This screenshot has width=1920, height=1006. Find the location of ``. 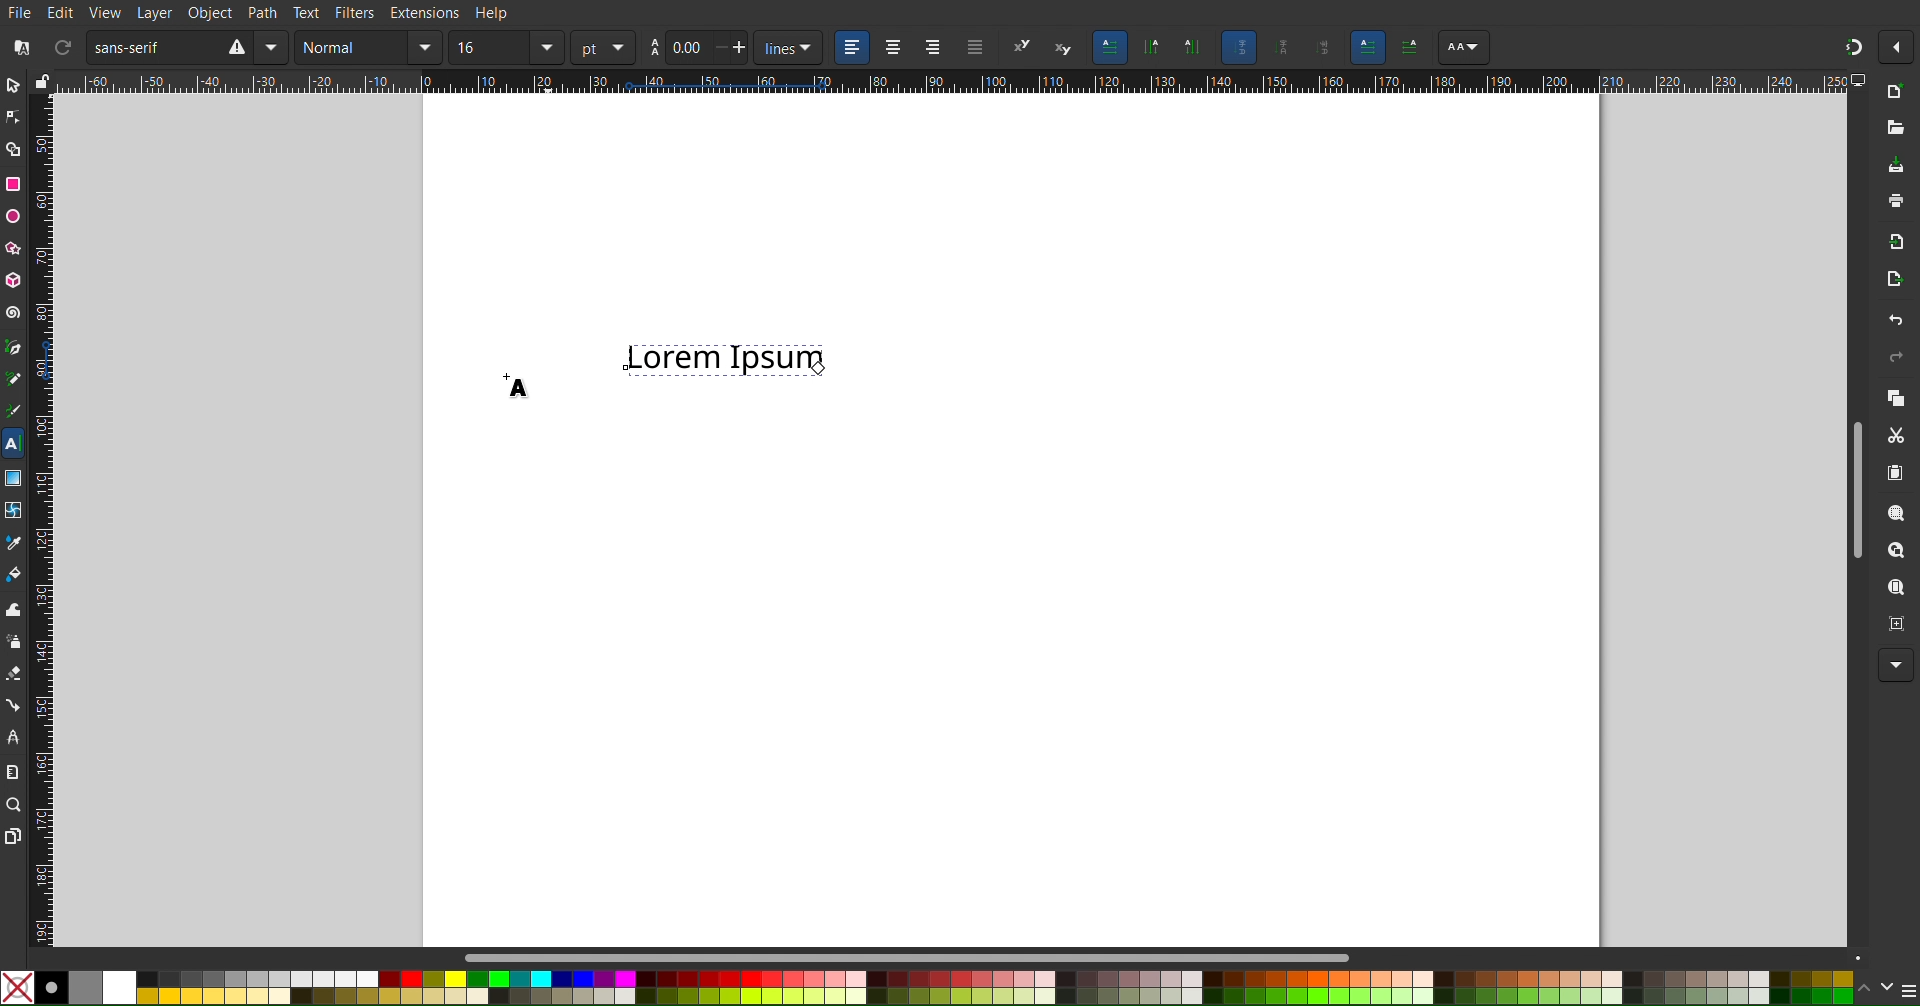

 is located at coordinates (1464, 48).